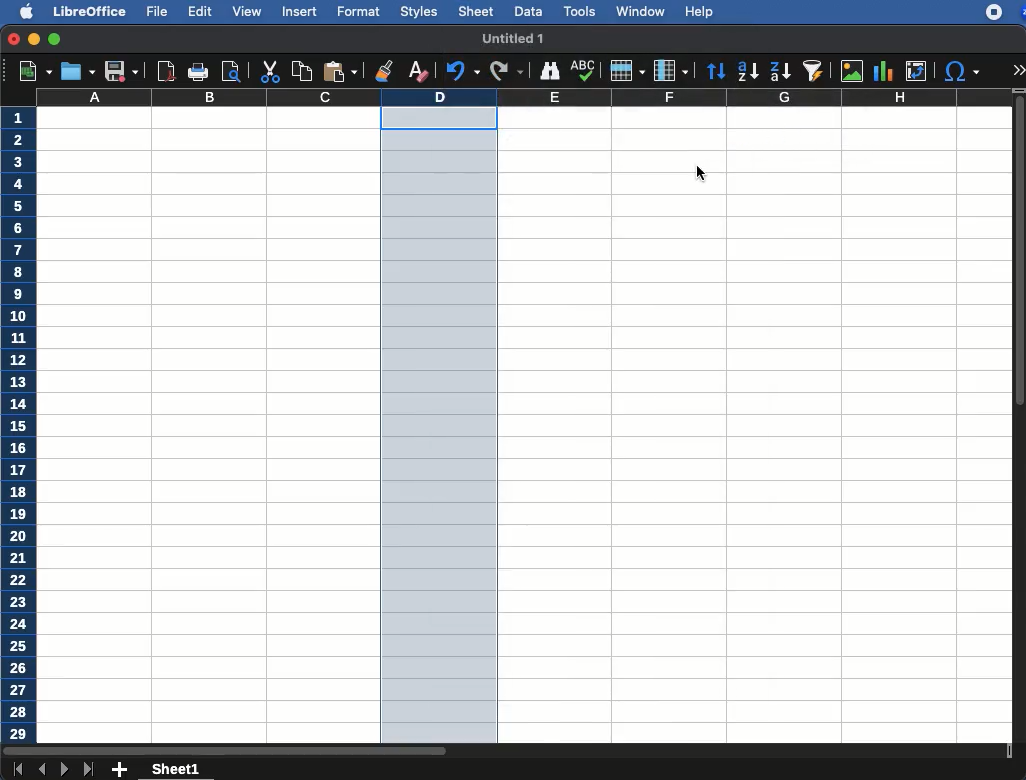 The width and height of the screenshot is (1026, 780). What do you see at coordinates (35, 39) in the screenshot?
I see `minimize` at bounding box center [35, 39].